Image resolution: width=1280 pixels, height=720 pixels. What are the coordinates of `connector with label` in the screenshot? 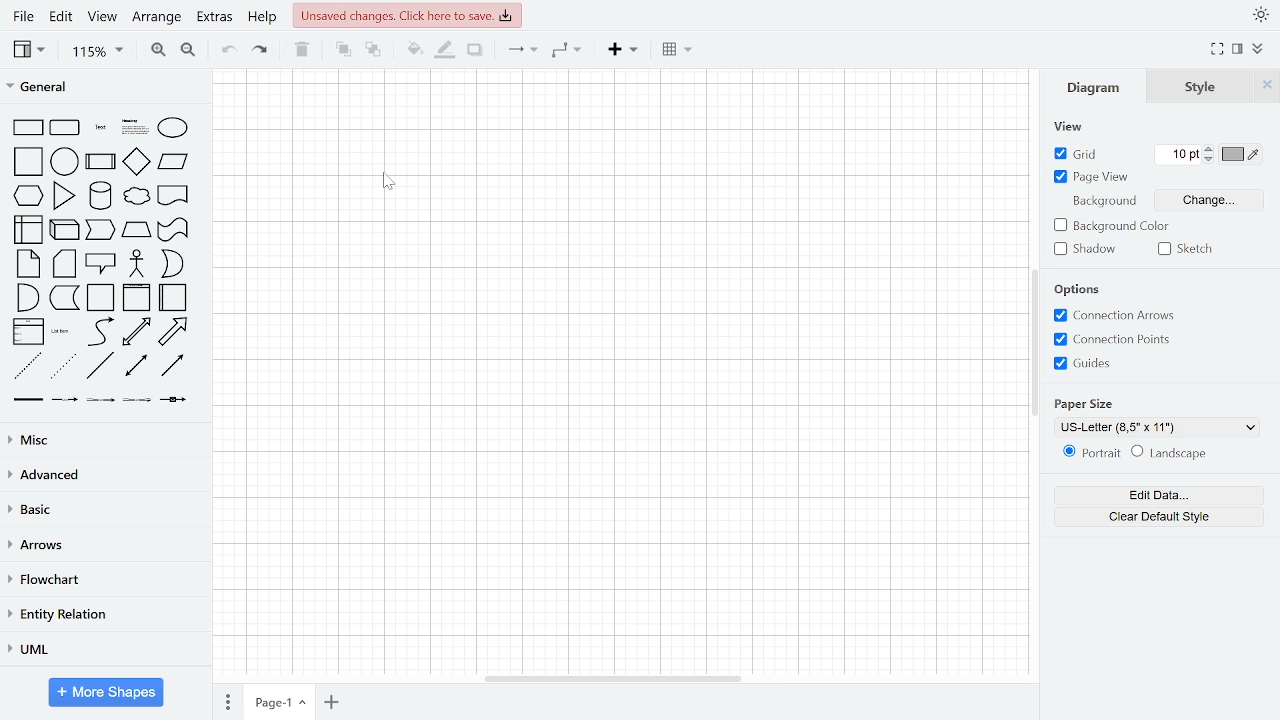 It's located at (65, 400).